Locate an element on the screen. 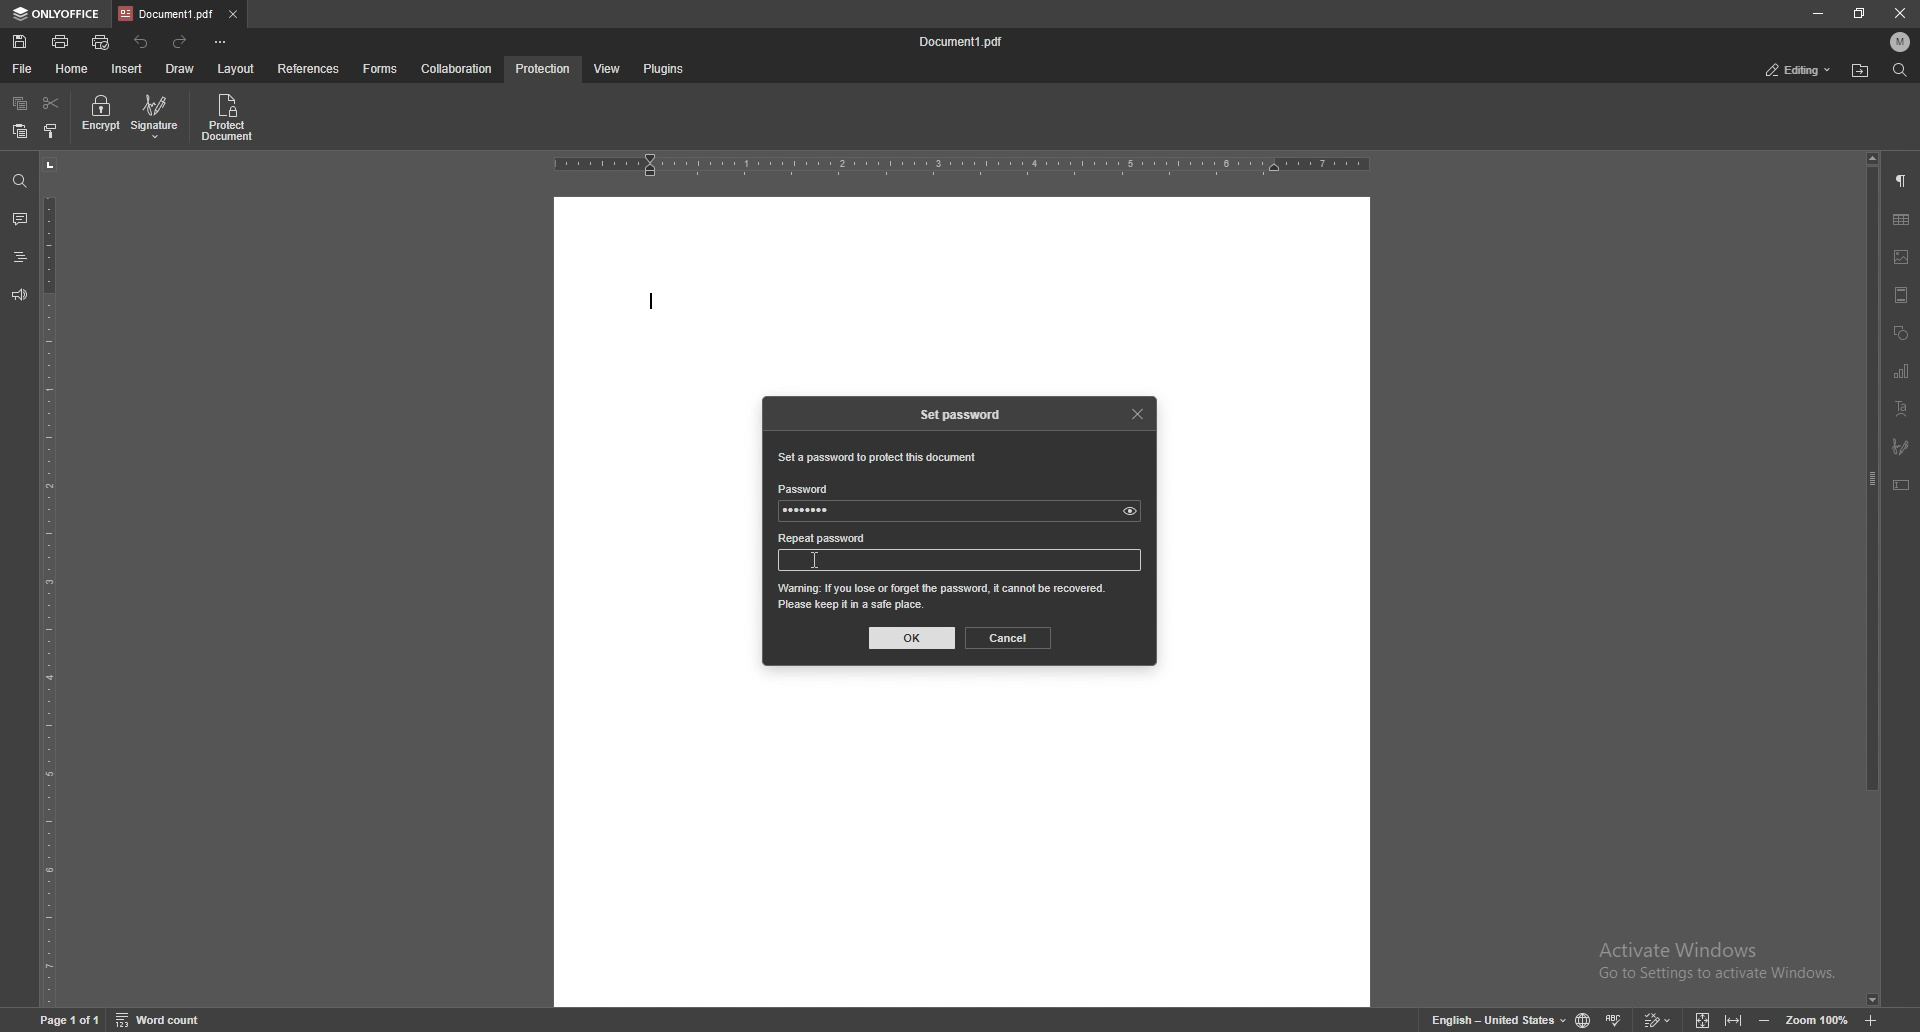 The image size is (1920, 1032). comment is located at coordinates (20, 219).